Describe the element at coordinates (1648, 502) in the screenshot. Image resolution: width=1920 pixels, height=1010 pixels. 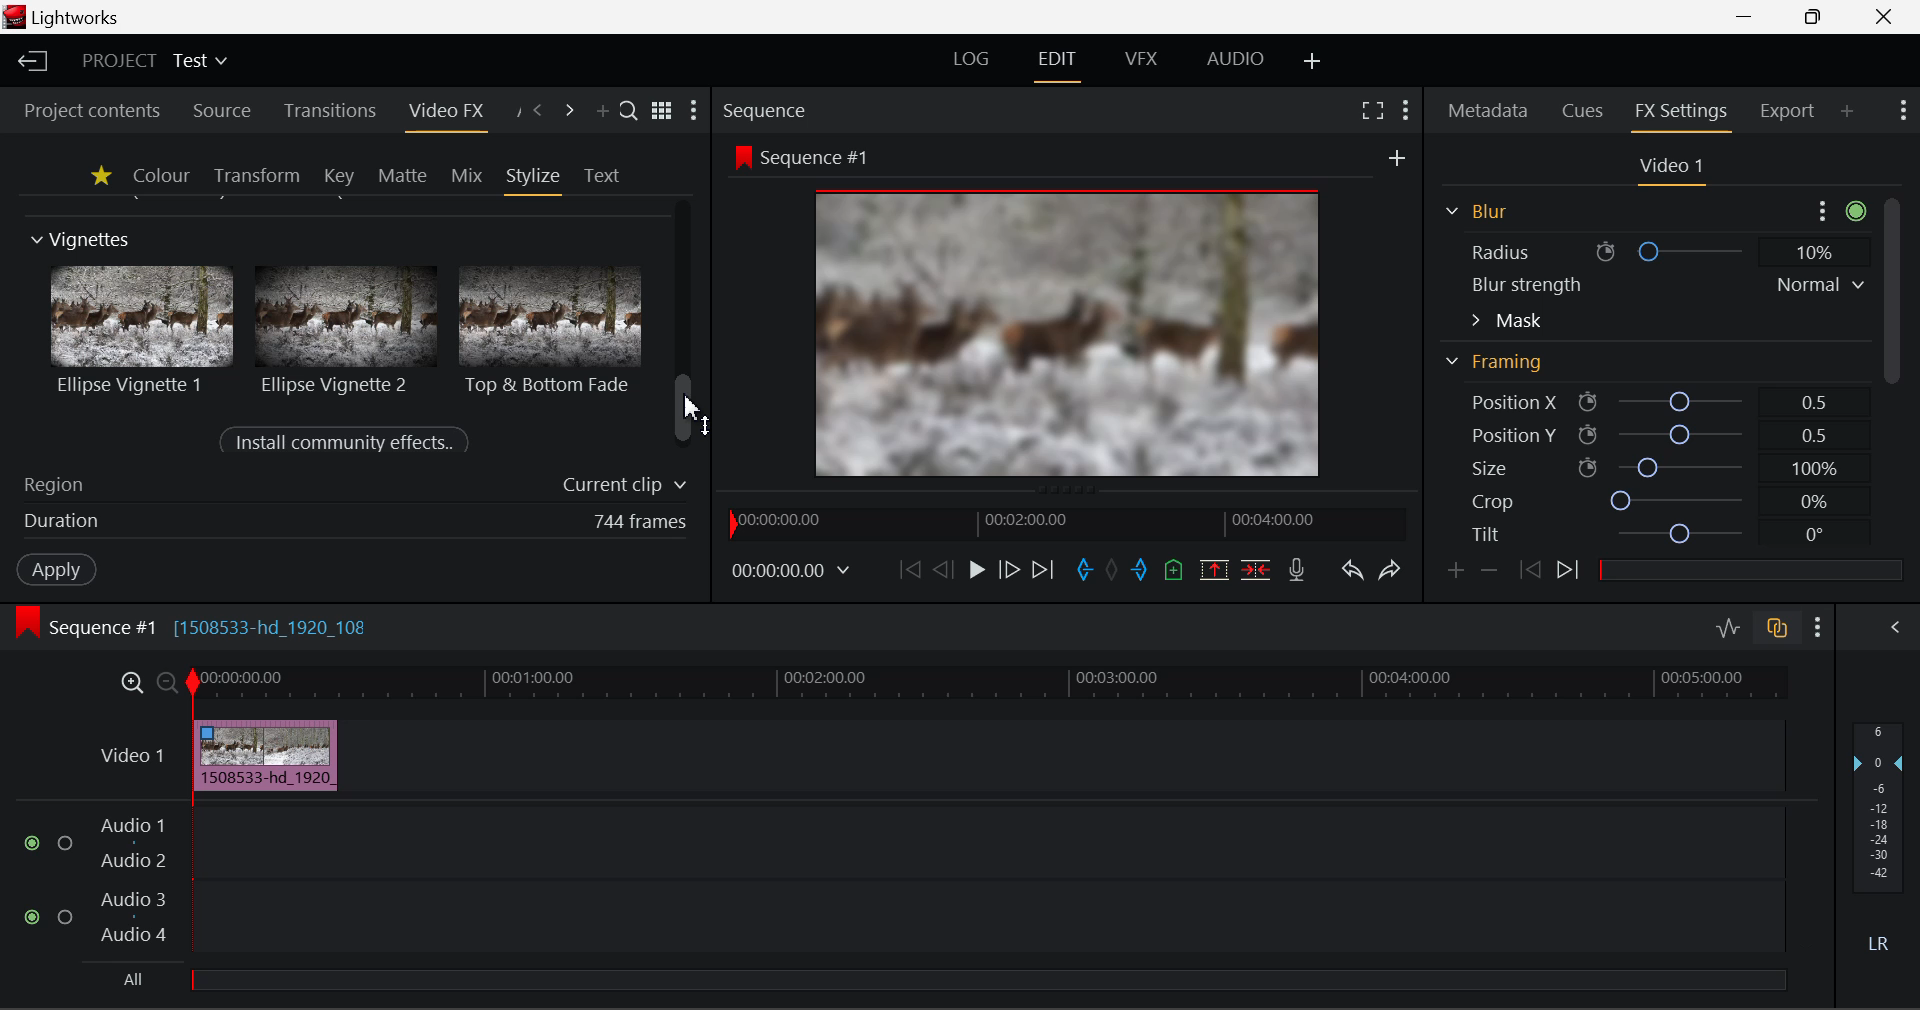
I see `Crop` at that location.